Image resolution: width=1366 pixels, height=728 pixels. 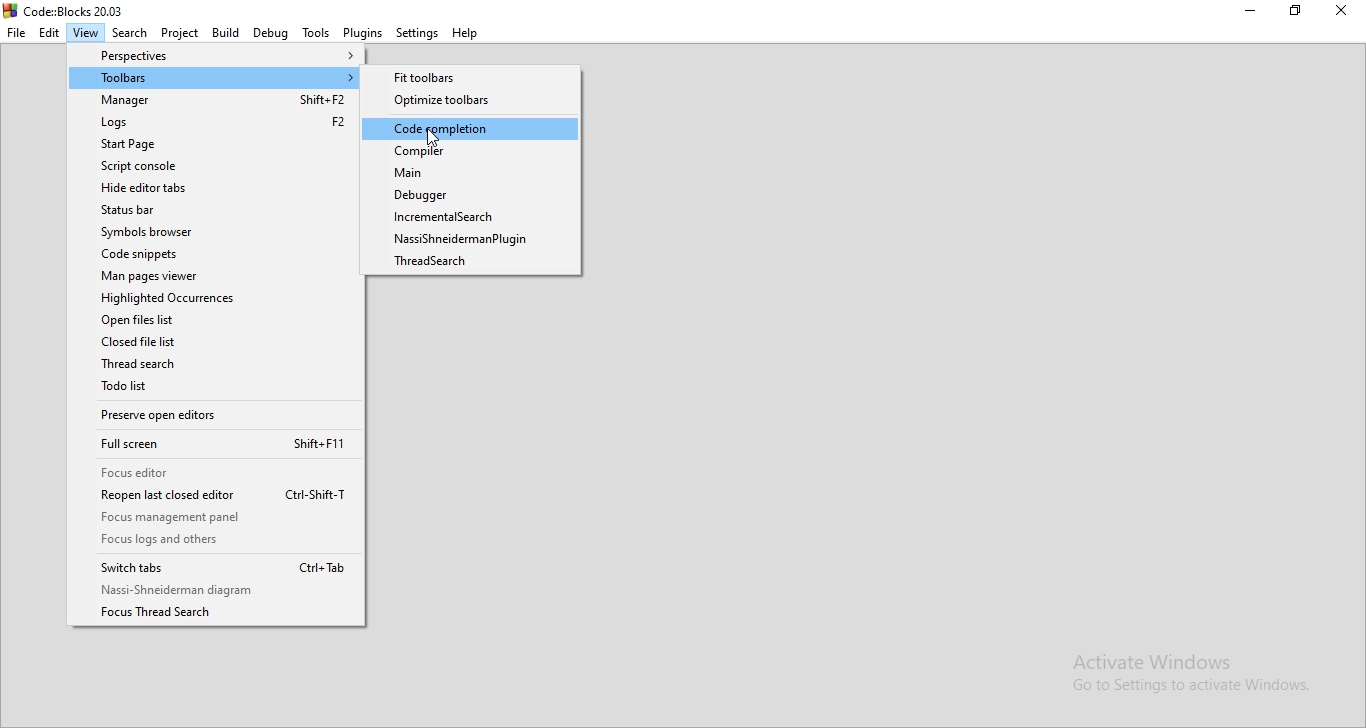 What do you see at coordinates (223, 33) in the screenshot?
I see `Build ` at bounding box center [223, 33].